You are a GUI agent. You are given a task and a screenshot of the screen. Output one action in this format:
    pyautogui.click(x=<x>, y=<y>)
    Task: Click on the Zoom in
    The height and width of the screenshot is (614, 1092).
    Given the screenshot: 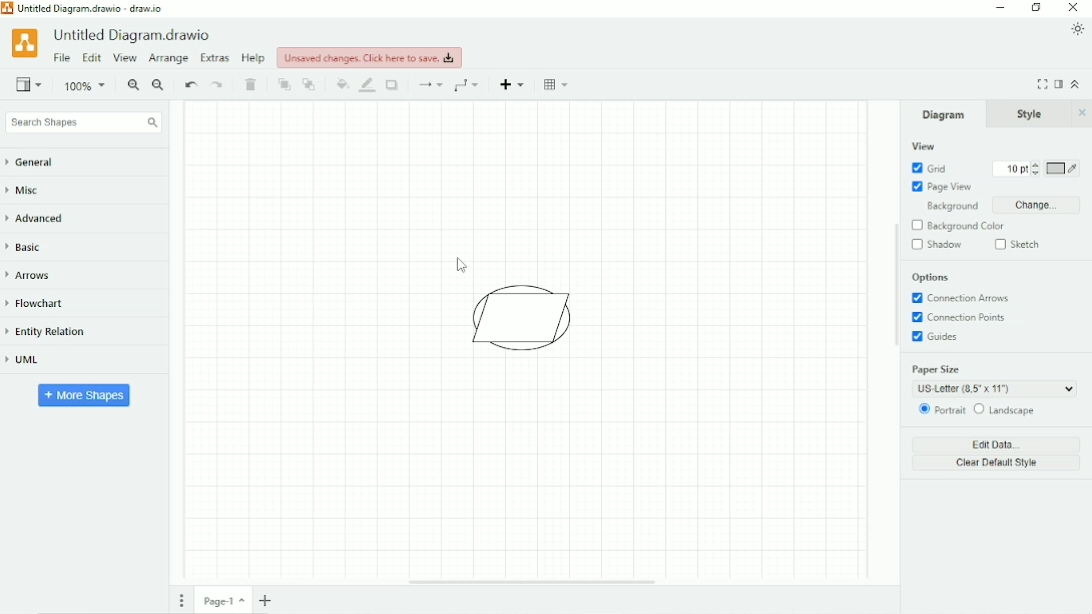 What is the action you would take?
    pyautogui.click(x=133, y=86)
    